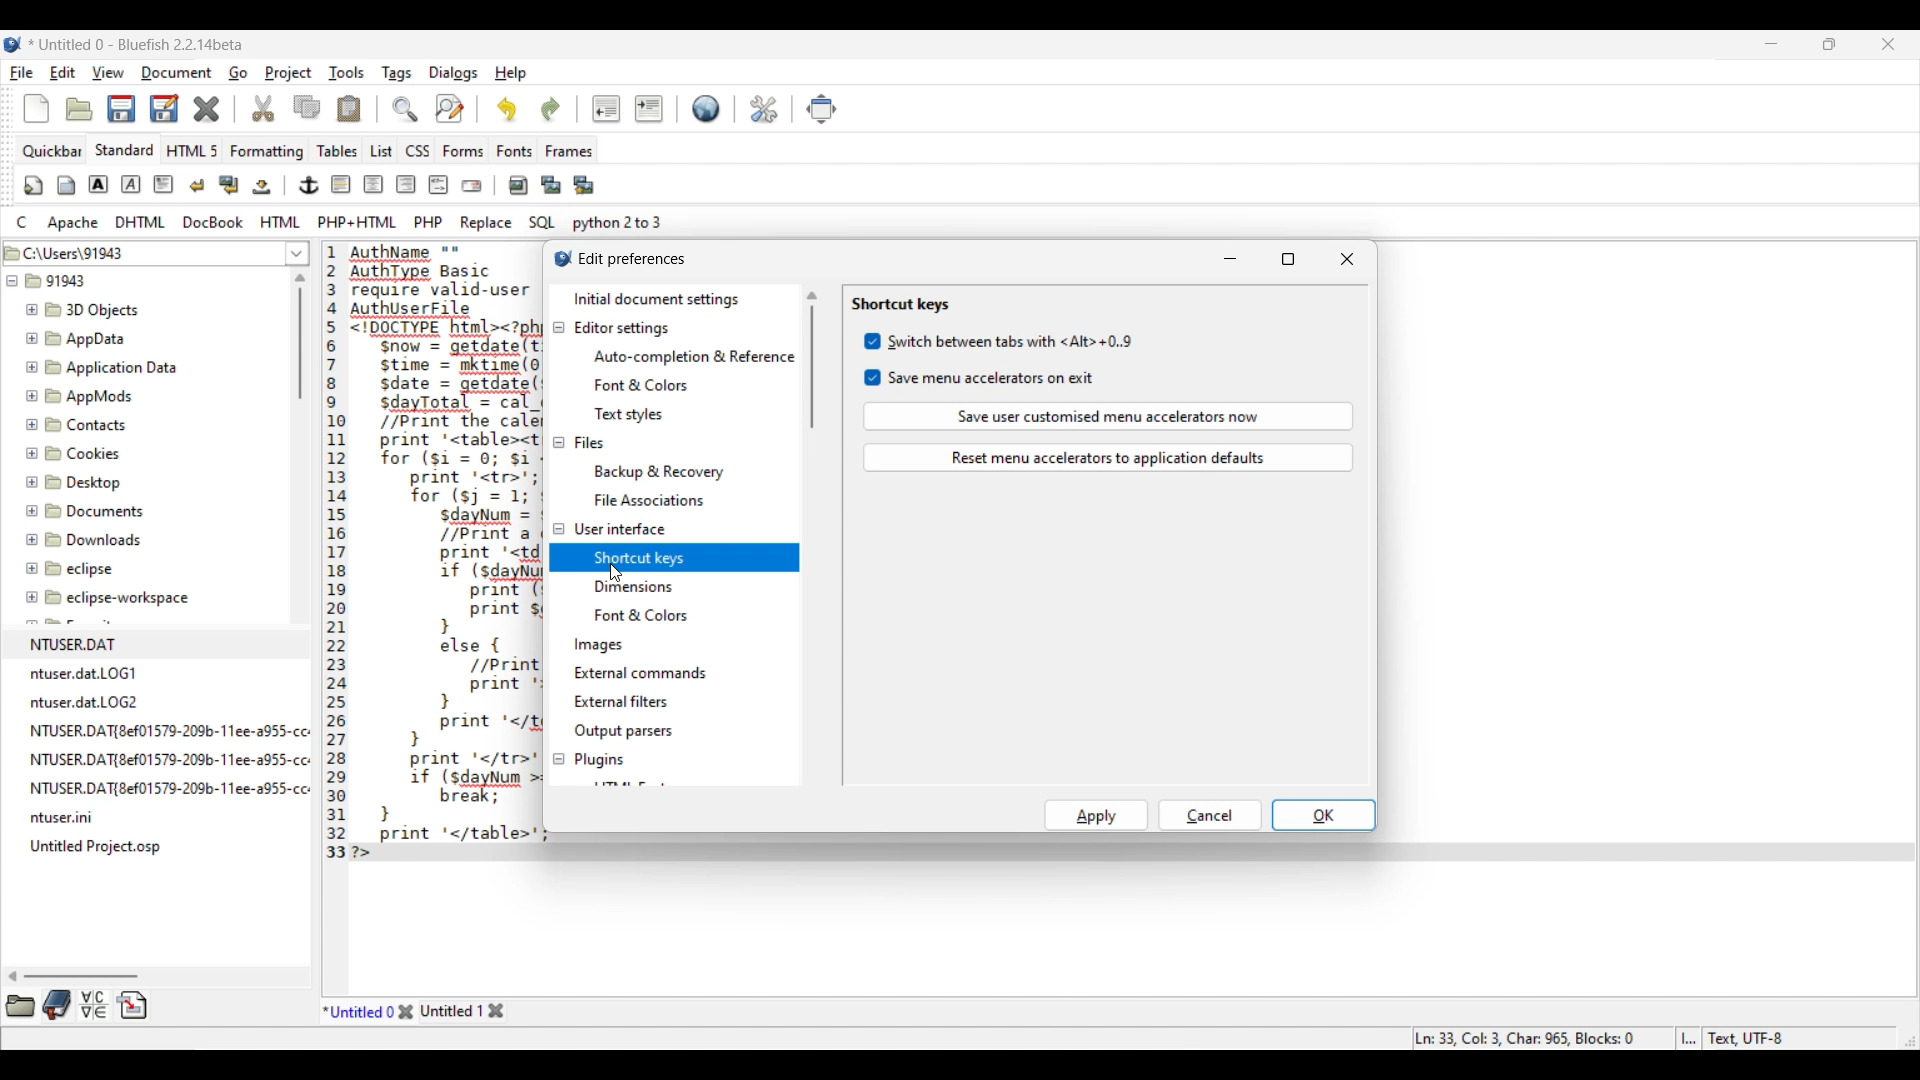  What do you see at coordinates (131, 641) in the screenshot?
I see `NTUSER.DAT` at bounding box center [131, 641].